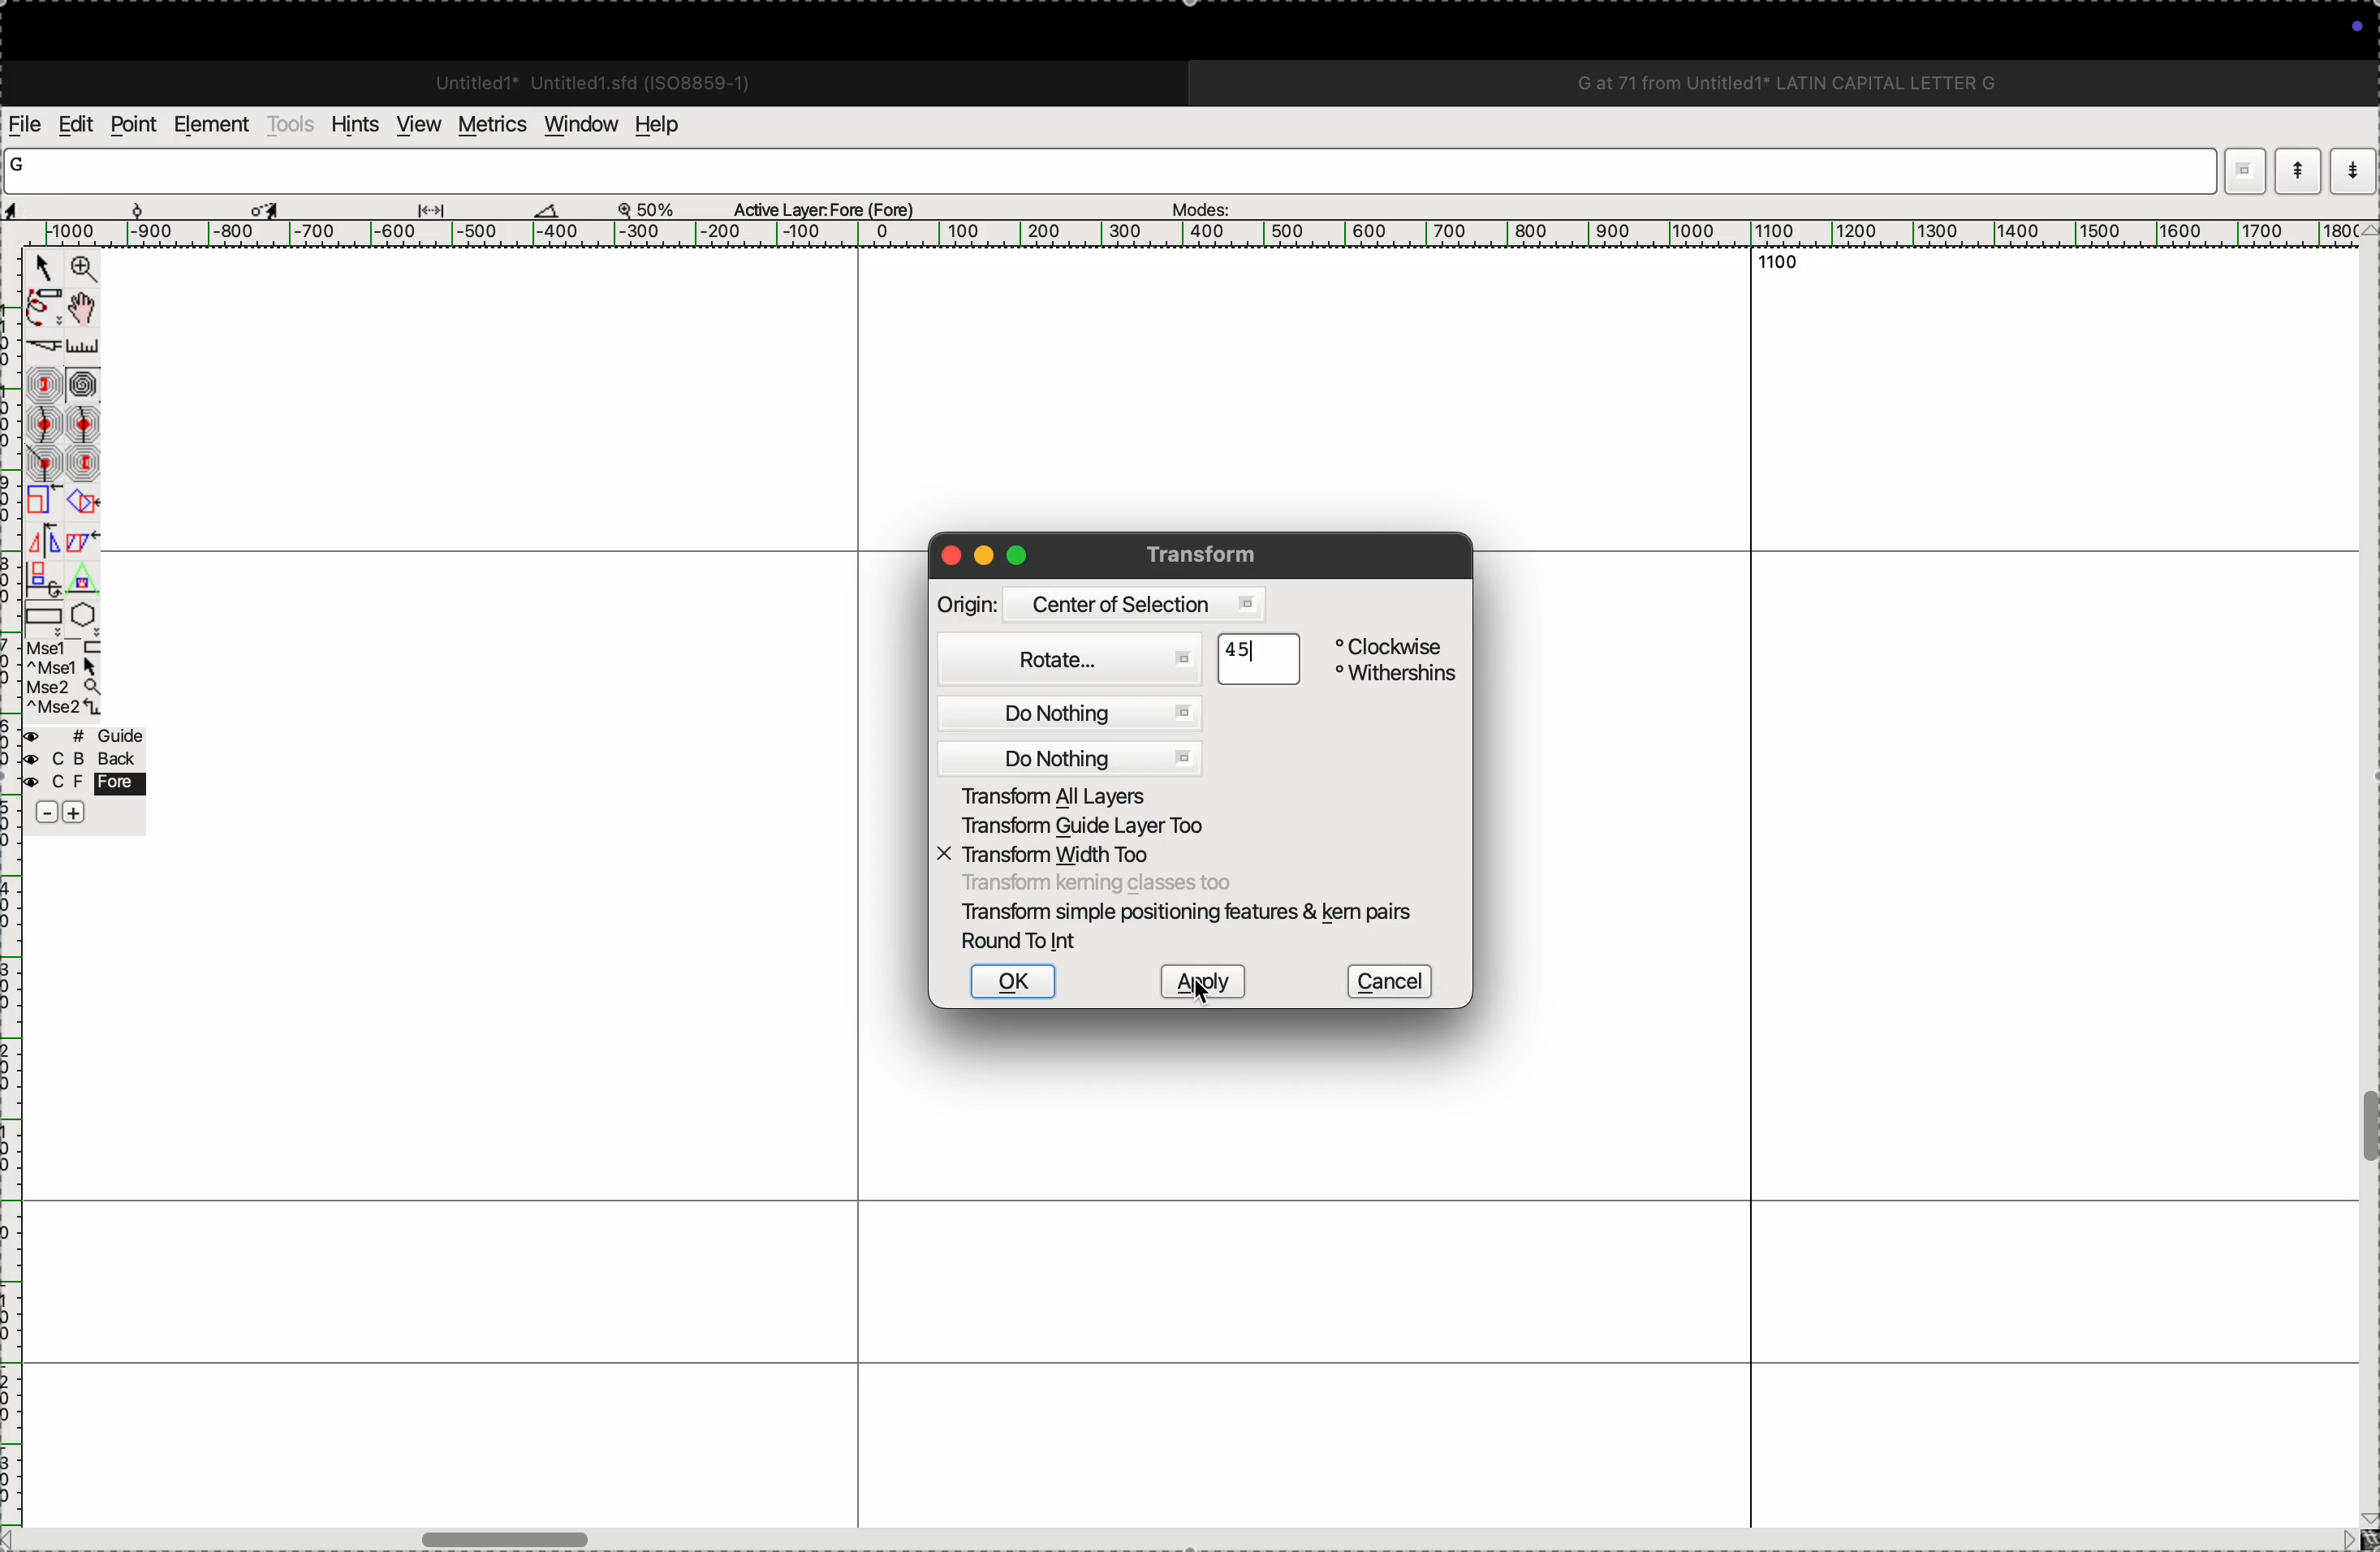 The height and width of the screenshot is (1552, 2380). Describe the element at coordinates (44, 541) in the screenshot. I see `flip` at that location.